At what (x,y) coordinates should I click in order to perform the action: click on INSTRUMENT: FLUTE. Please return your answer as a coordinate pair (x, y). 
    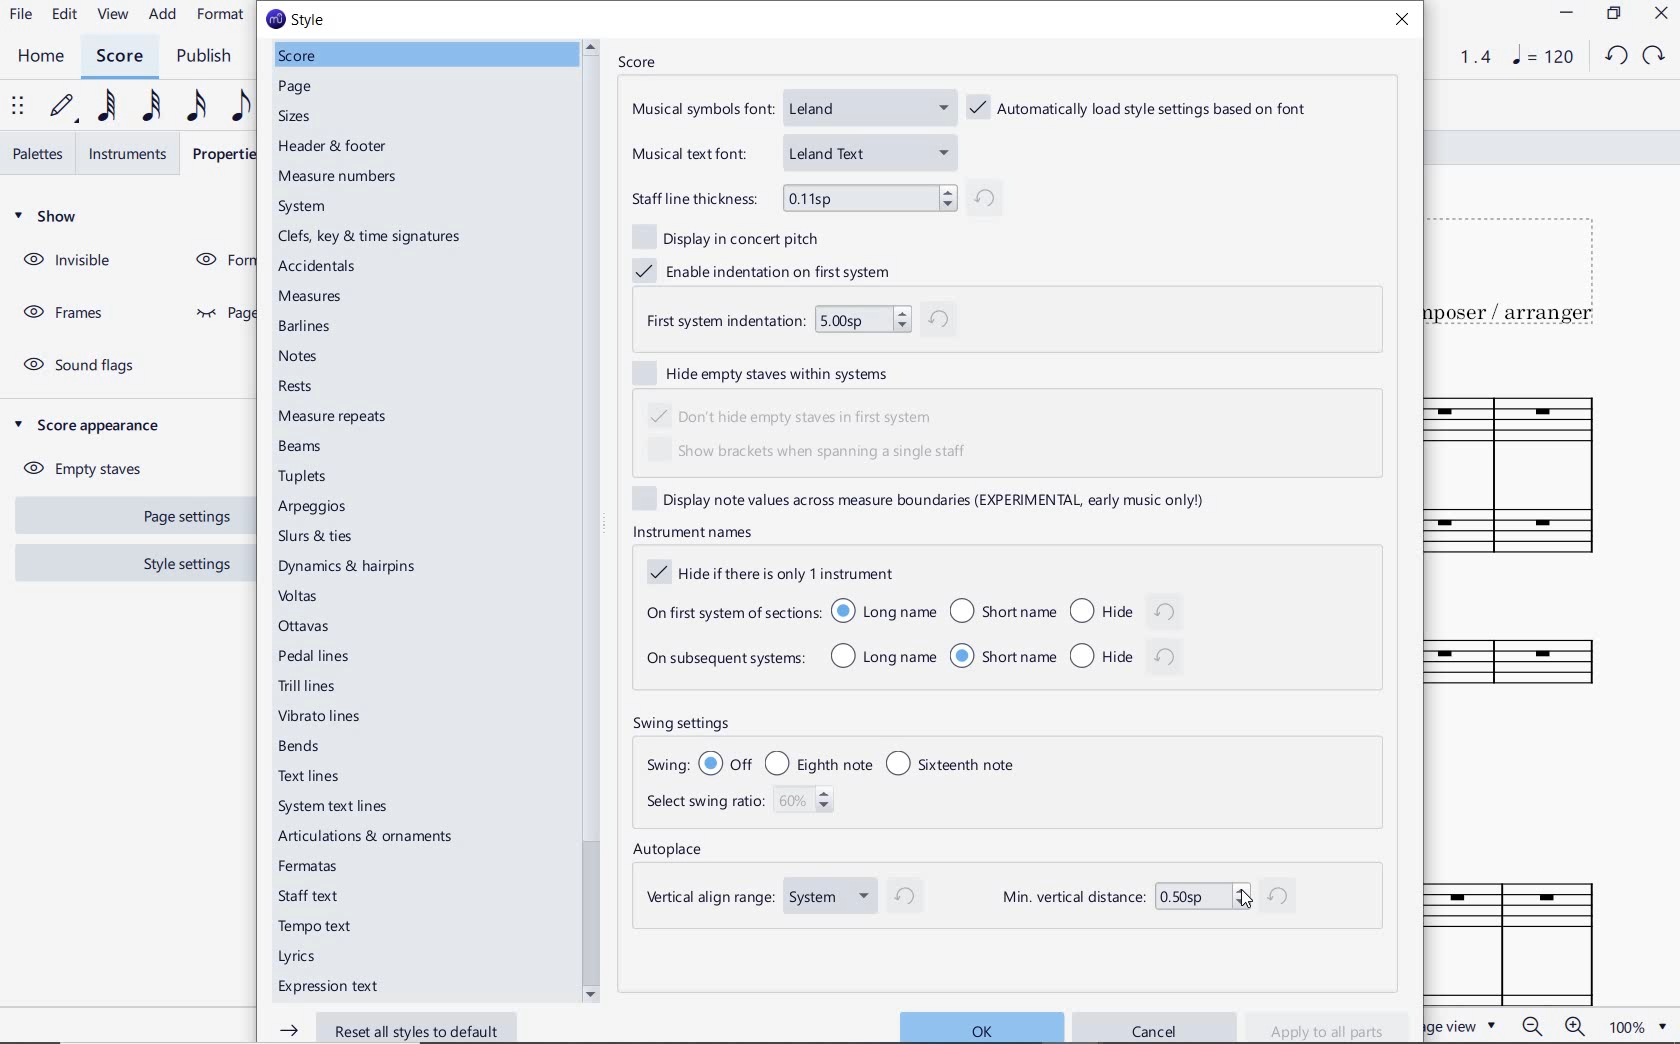
    Looking at the image, I should click on (1523, 673).